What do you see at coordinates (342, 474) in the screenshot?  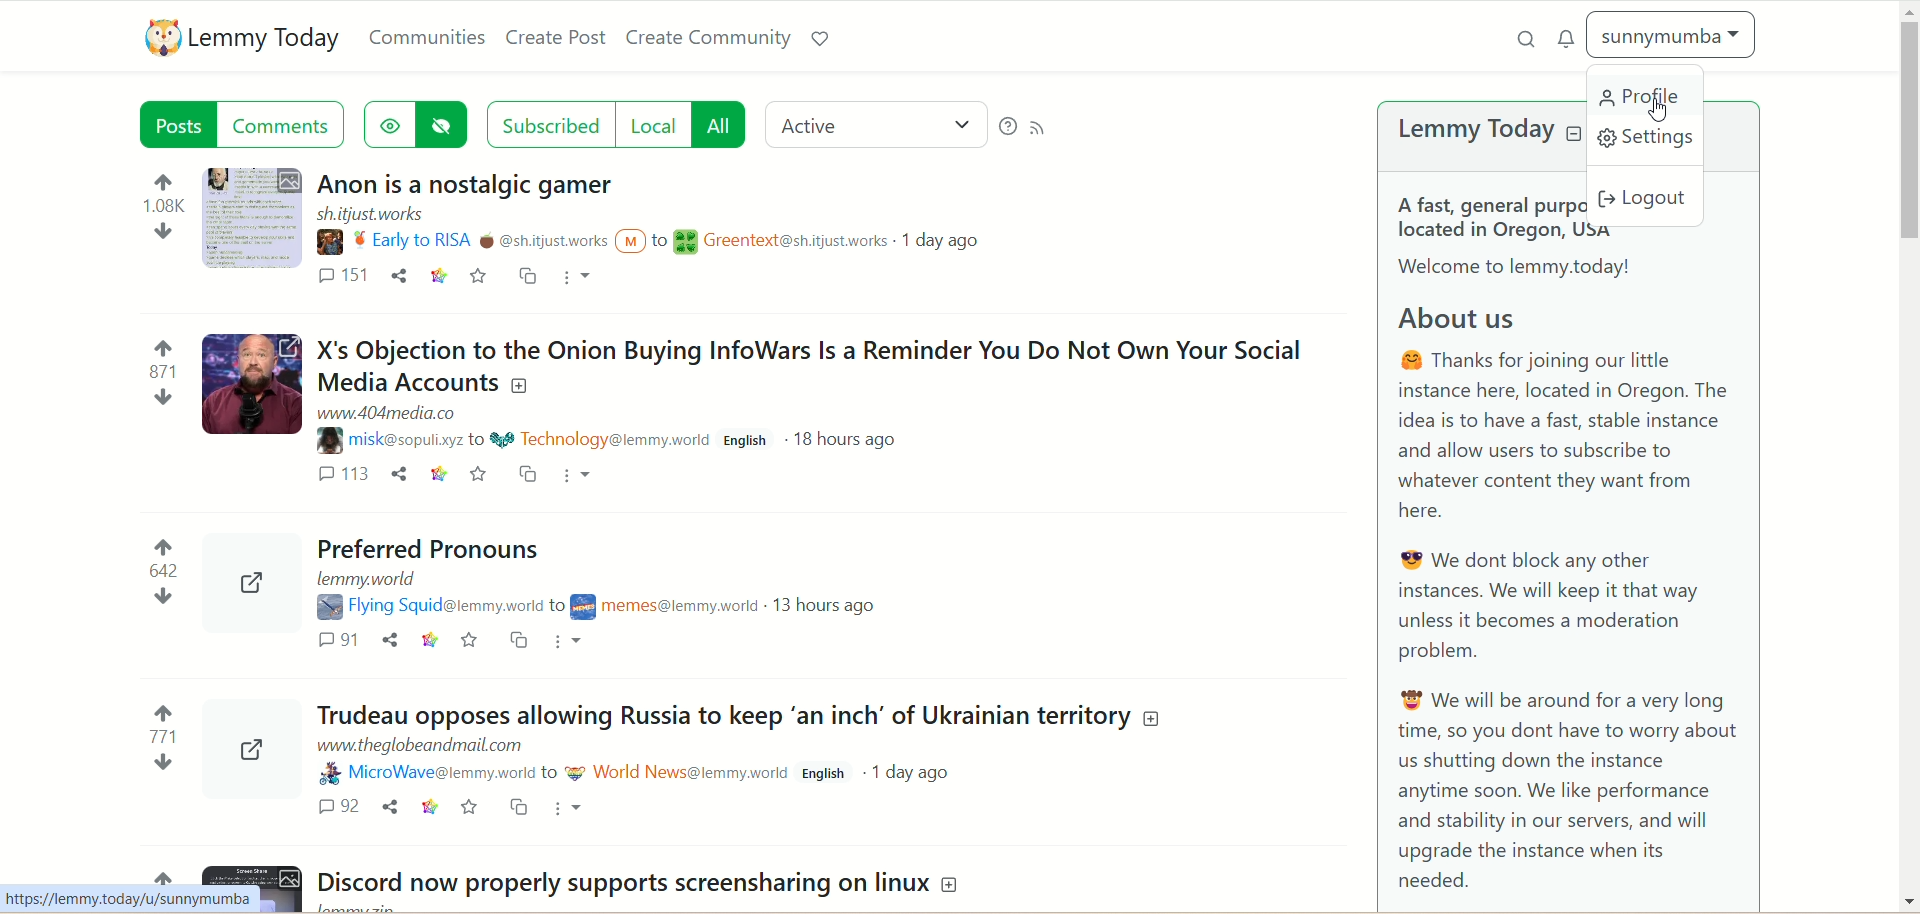 I see `Comments` at bounding box center [342, 474].